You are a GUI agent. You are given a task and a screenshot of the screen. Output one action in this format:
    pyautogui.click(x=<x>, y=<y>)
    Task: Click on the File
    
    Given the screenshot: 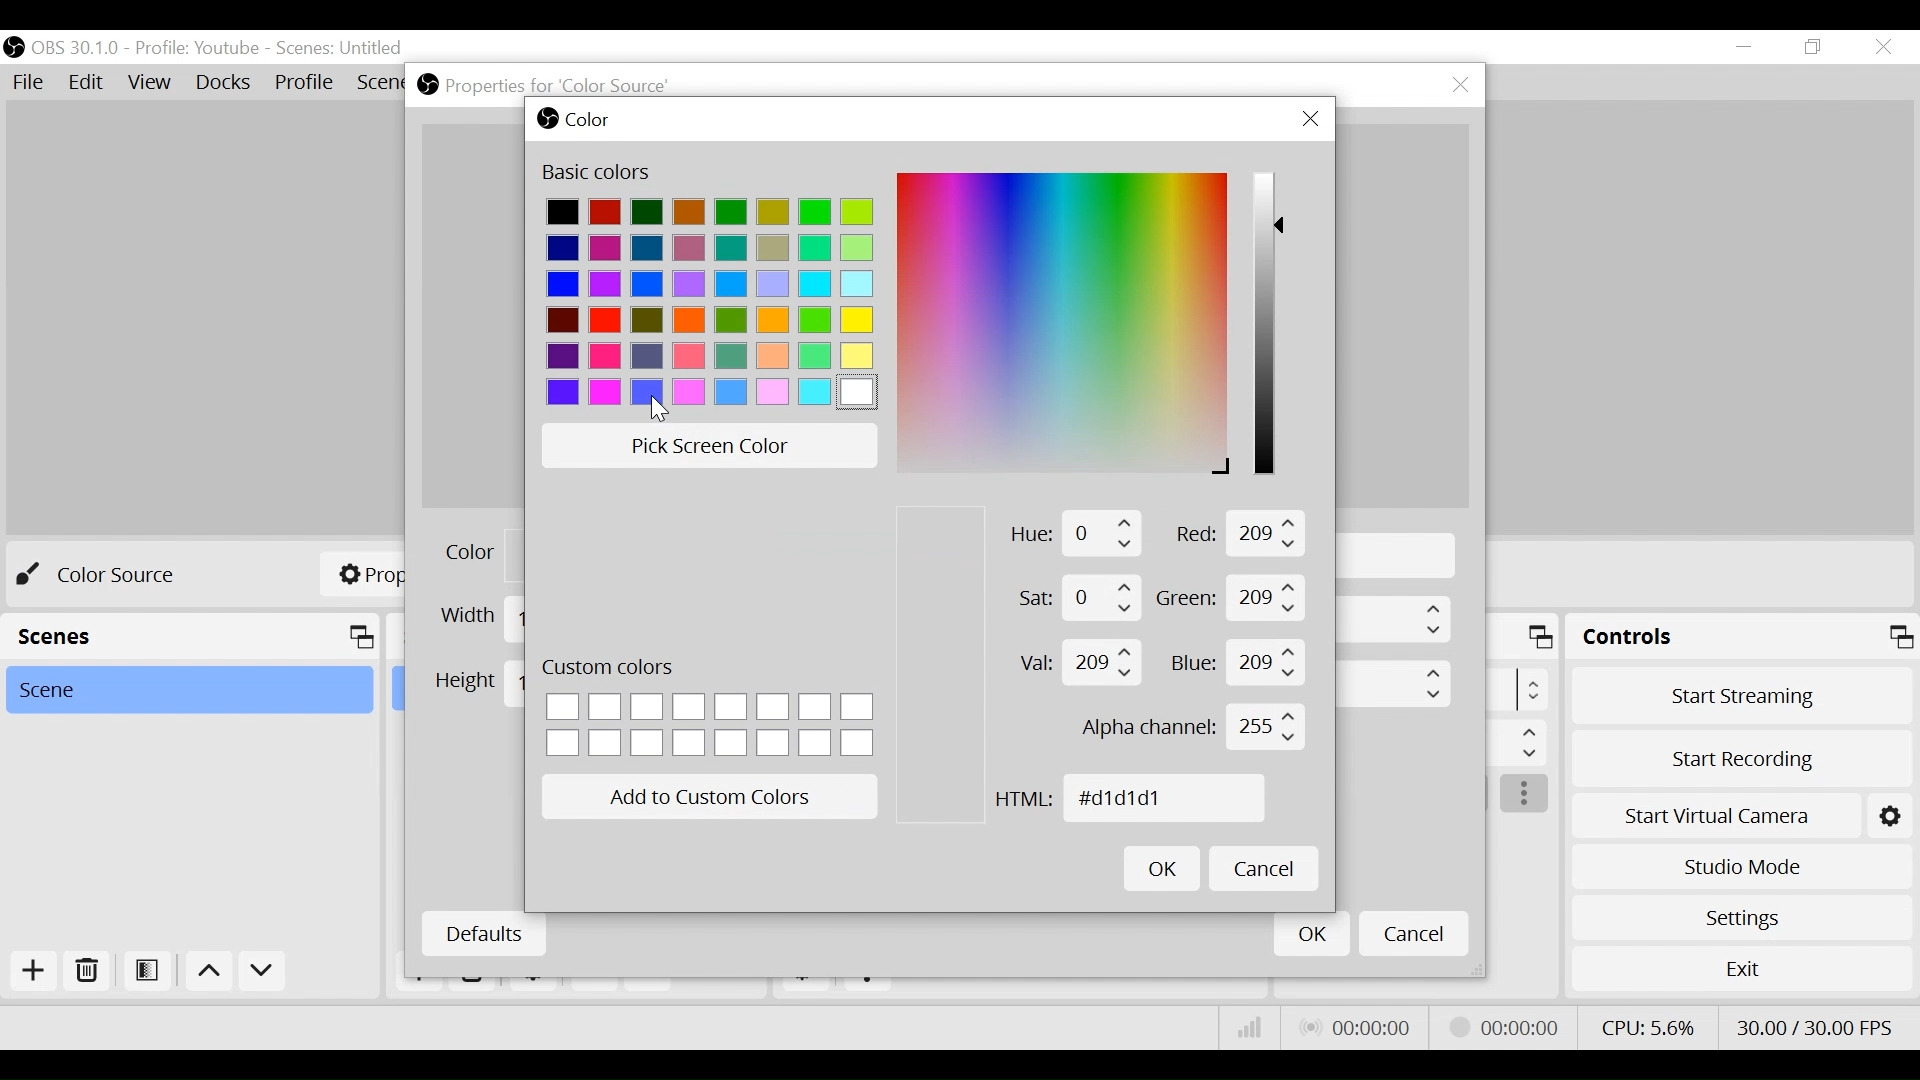 What is the action you would take?
    pyautogui.click(x=27, y=81)
    